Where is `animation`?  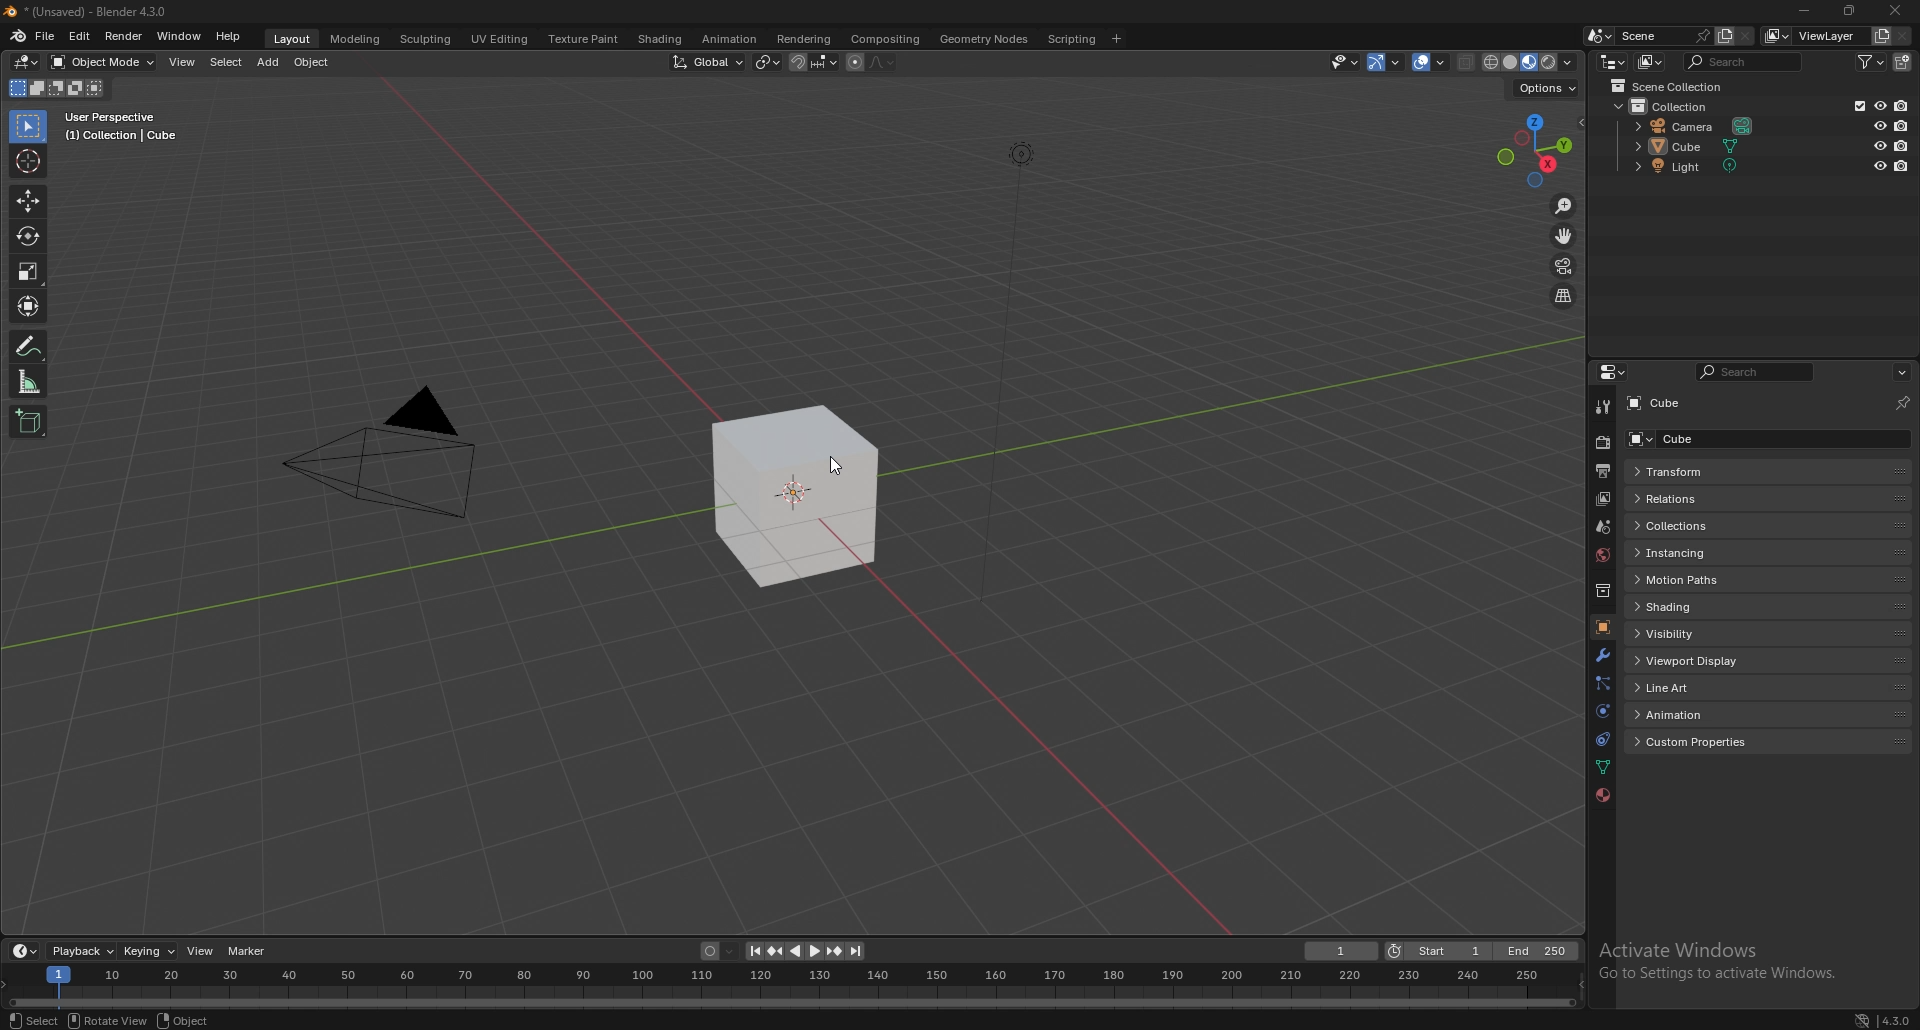
animation is located at coordinates (730, 39).